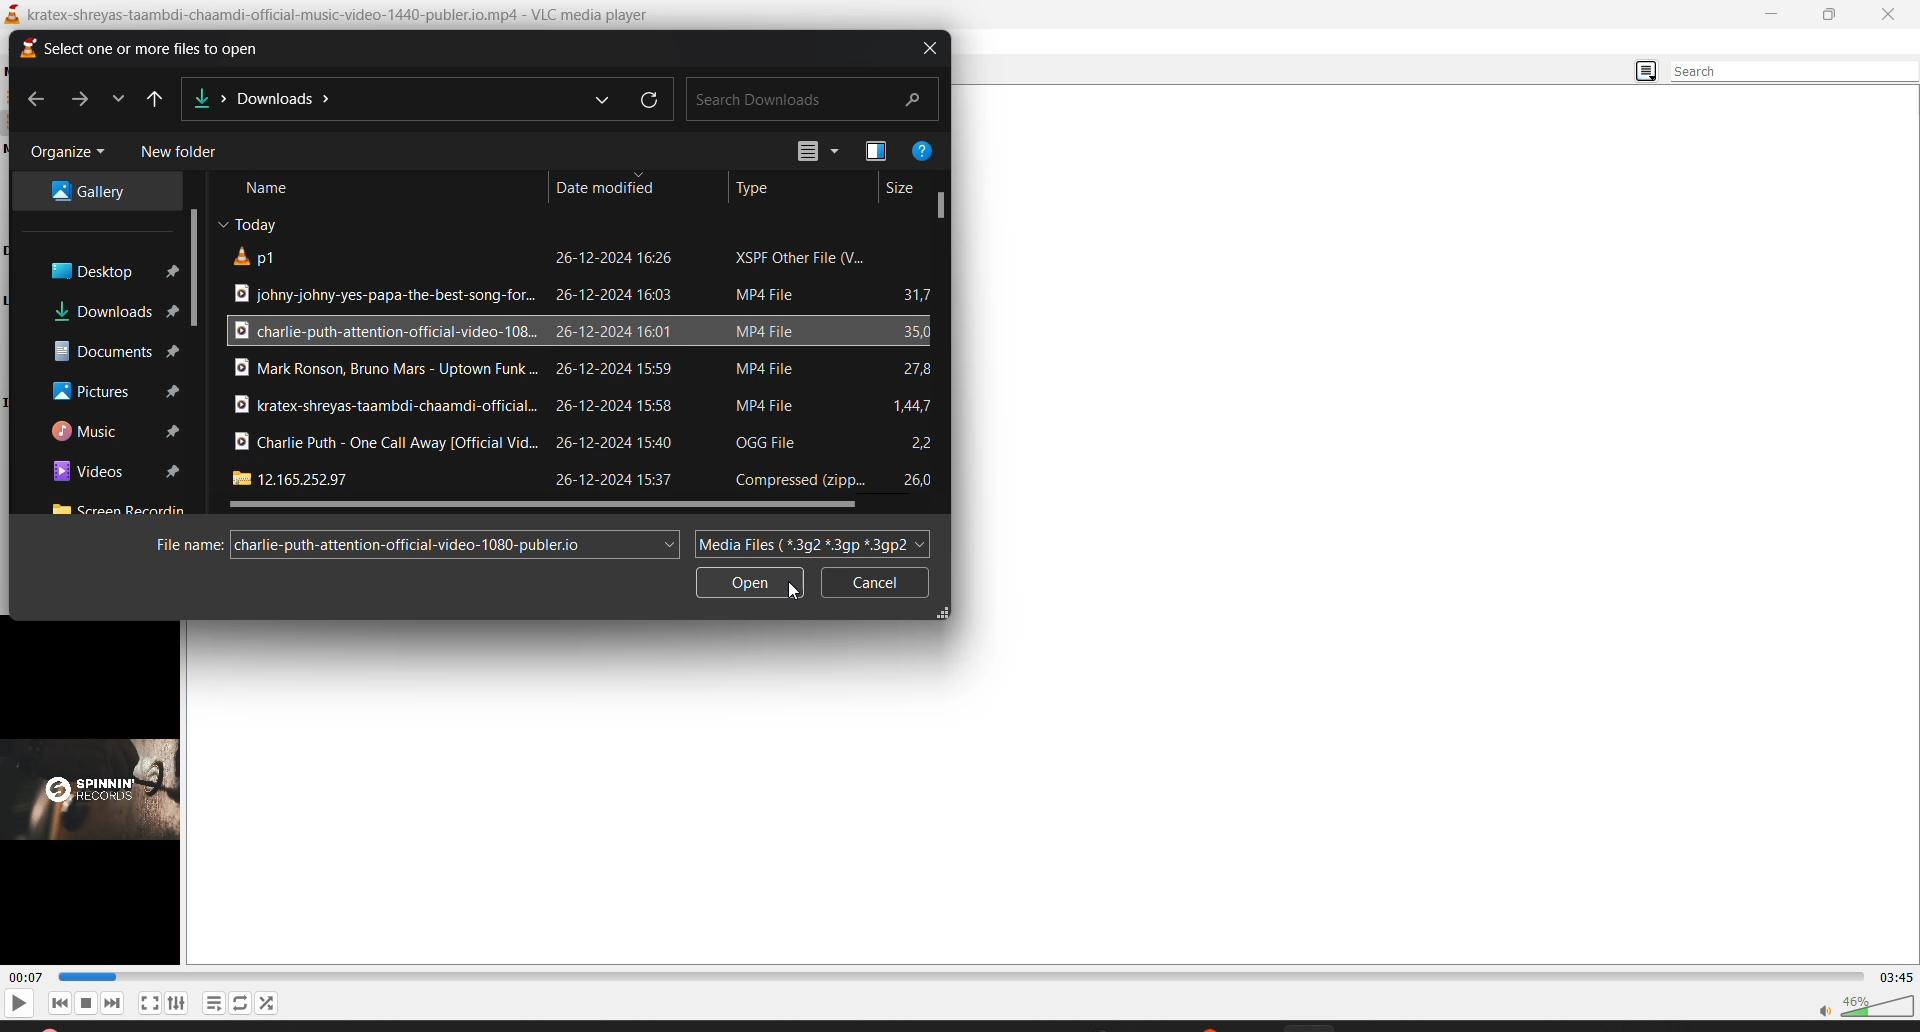 Image resolution: width=1920 pixels, height=1032 pixels. What do you see at coordinates (262, 1003) in the screenshot?
I see `random` at bounding box center [262, 1003].